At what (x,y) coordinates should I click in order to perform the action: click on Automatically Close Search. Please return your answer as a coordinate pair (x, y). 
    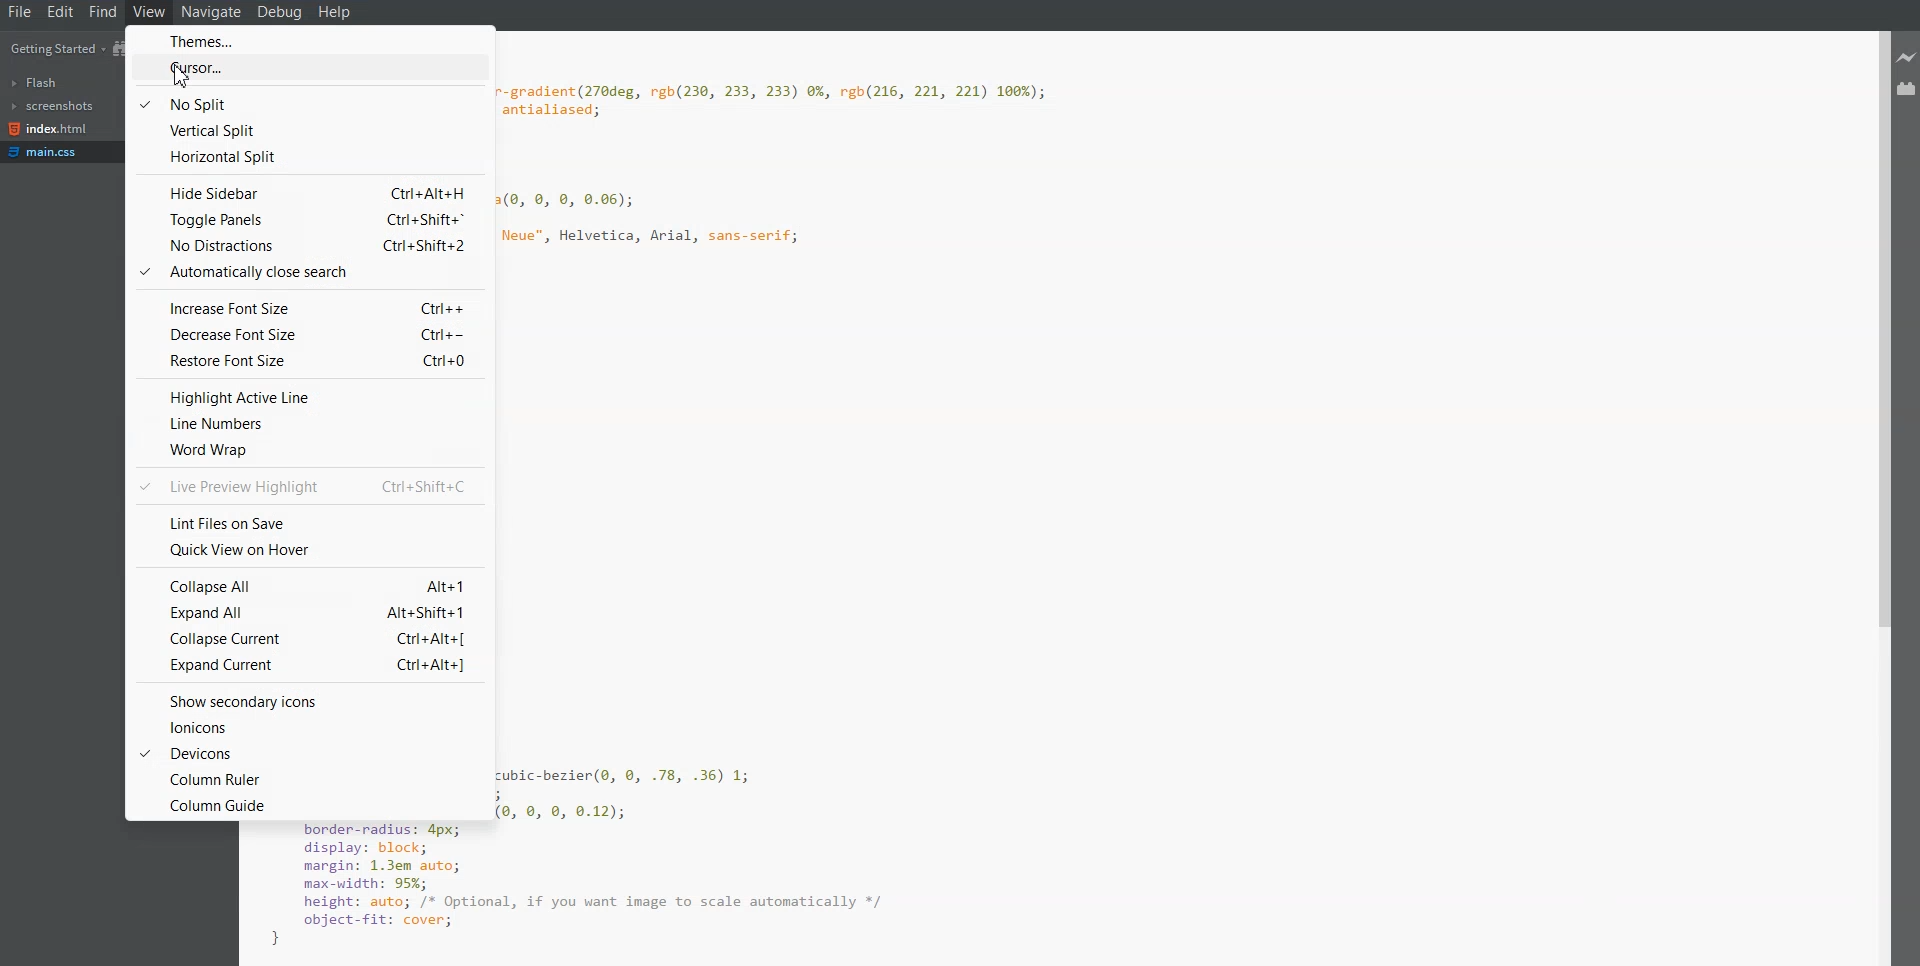
    Looking at the image, I should click on (306, 273).